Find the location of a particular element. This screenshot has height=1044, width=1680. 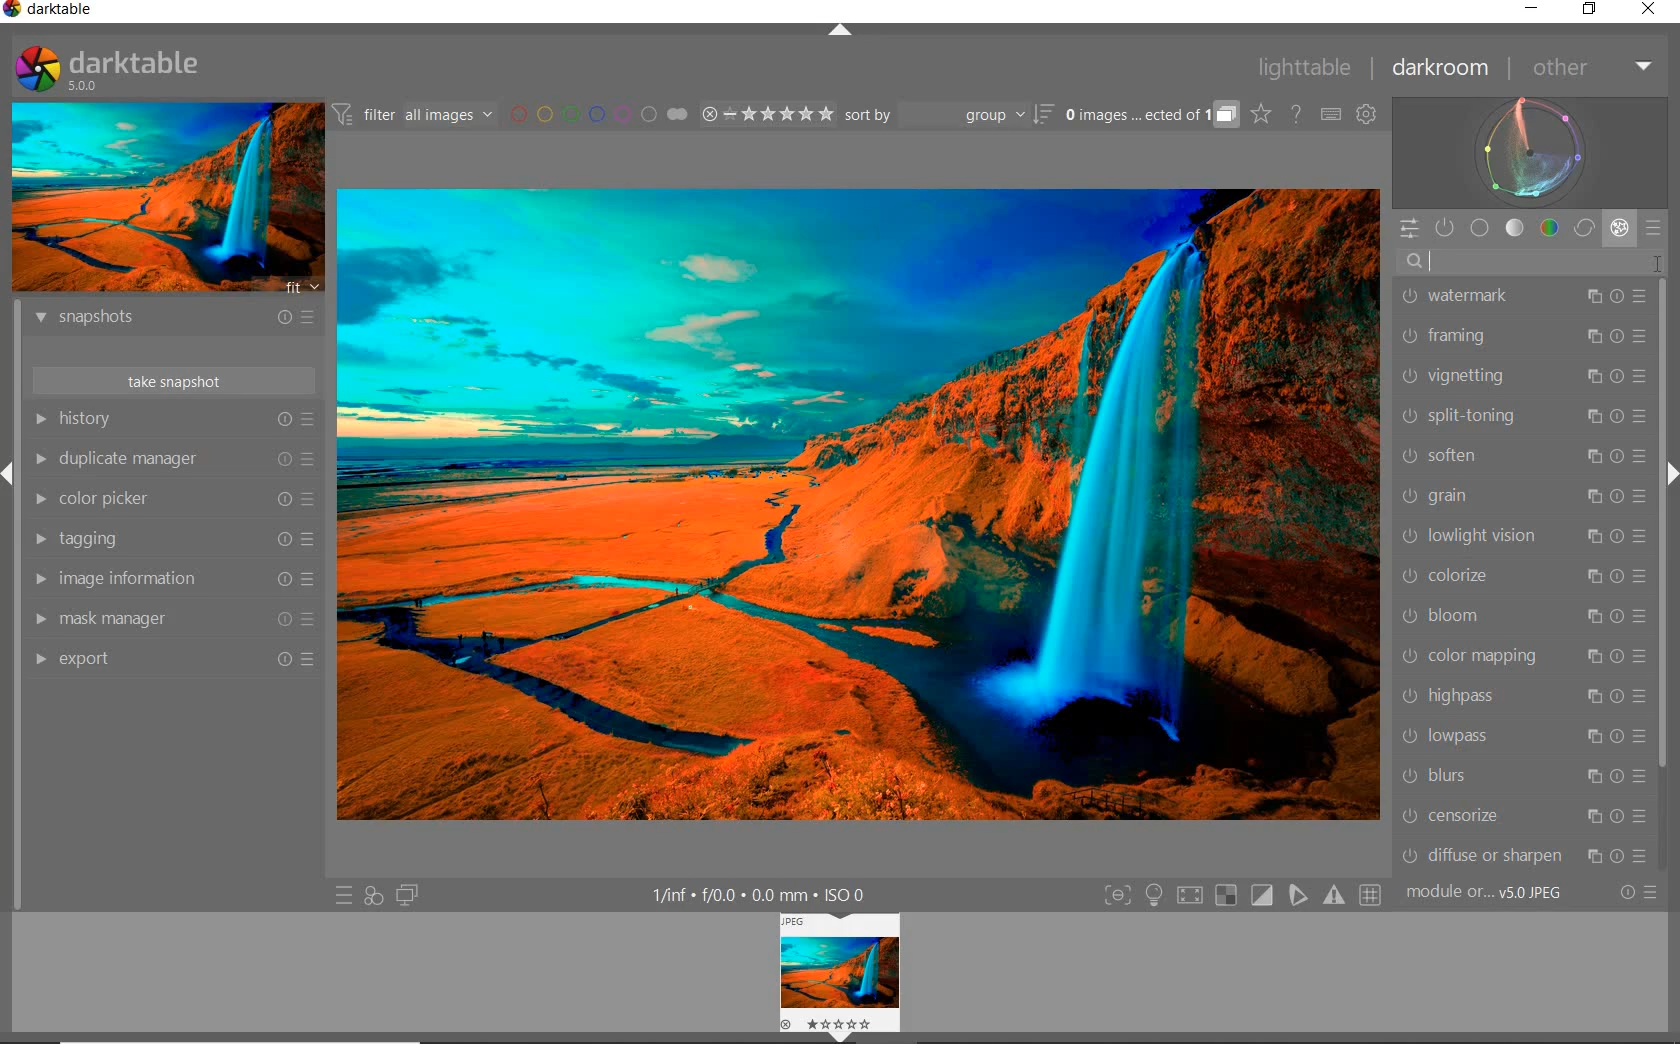

lowlight vision is located at coordinates (1523, 537).